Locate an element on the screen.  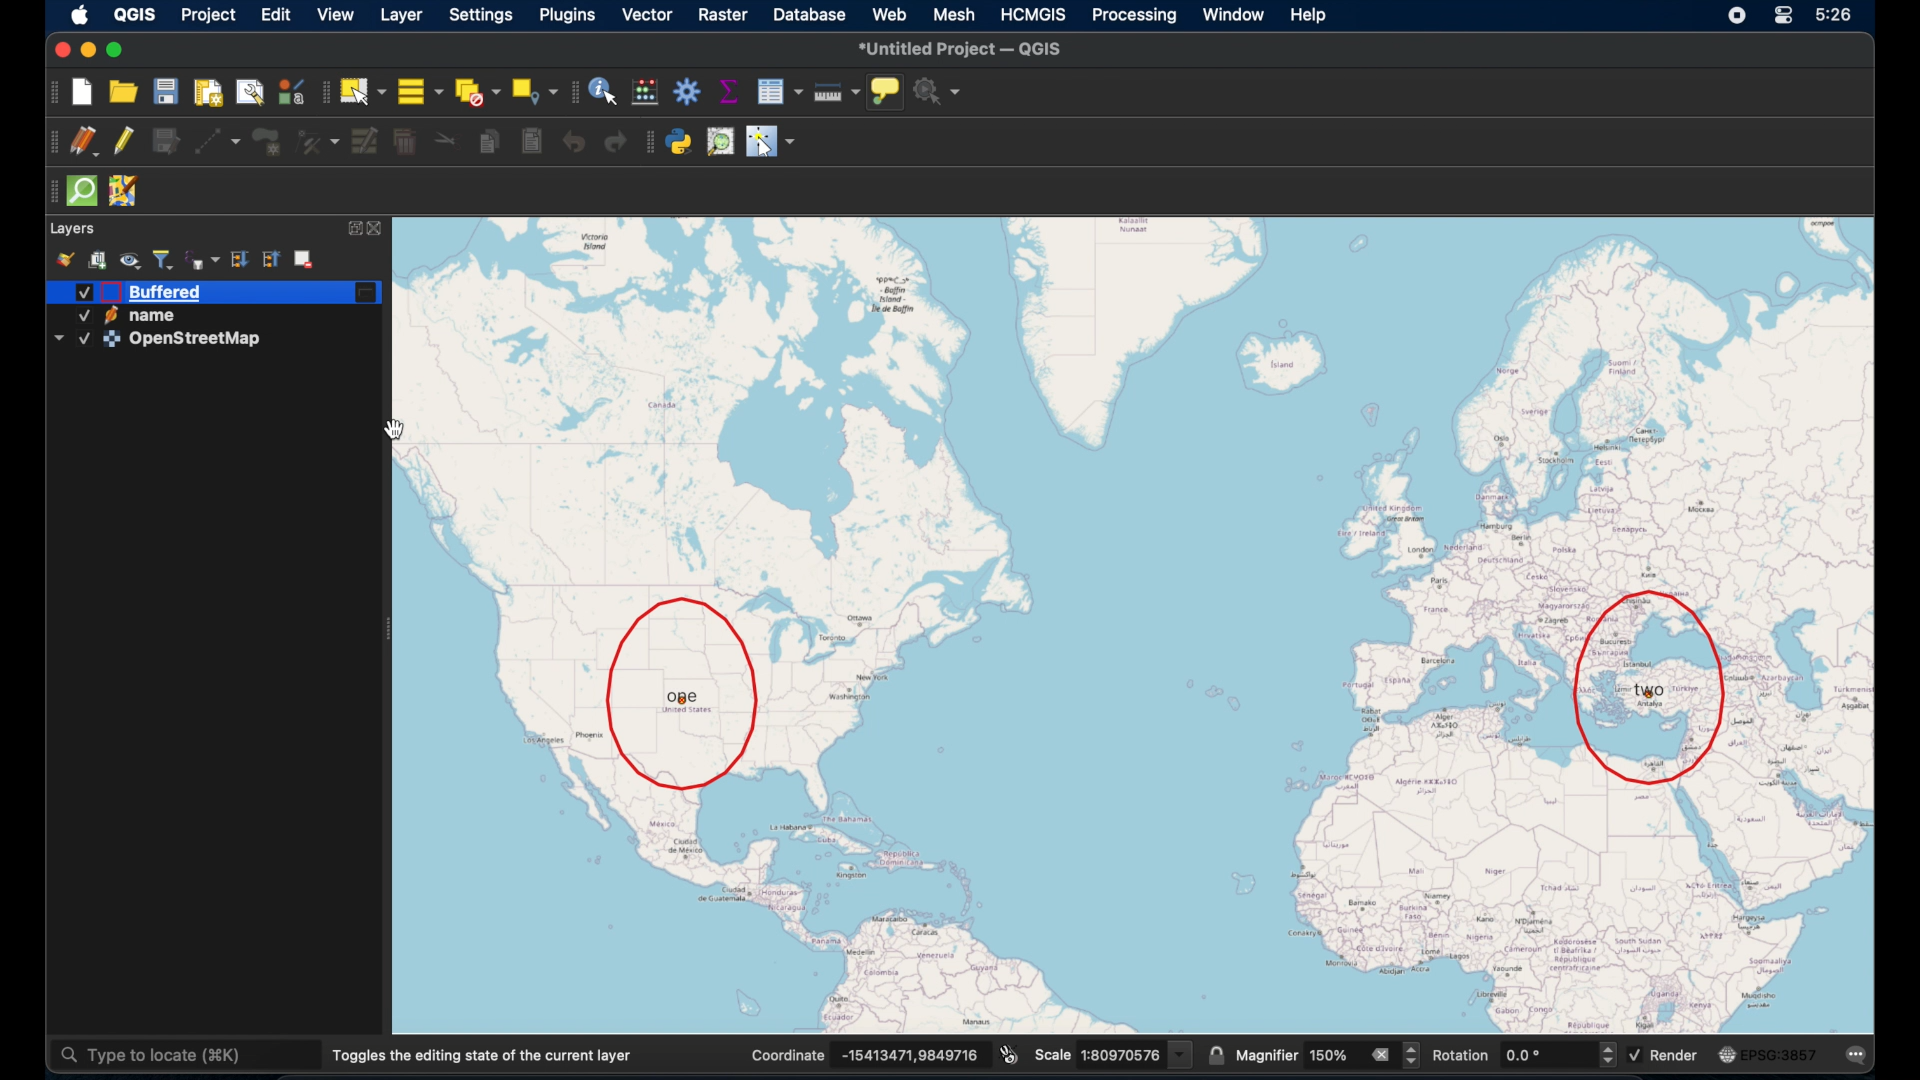
project toolbar is located at coordinates (50, 91).